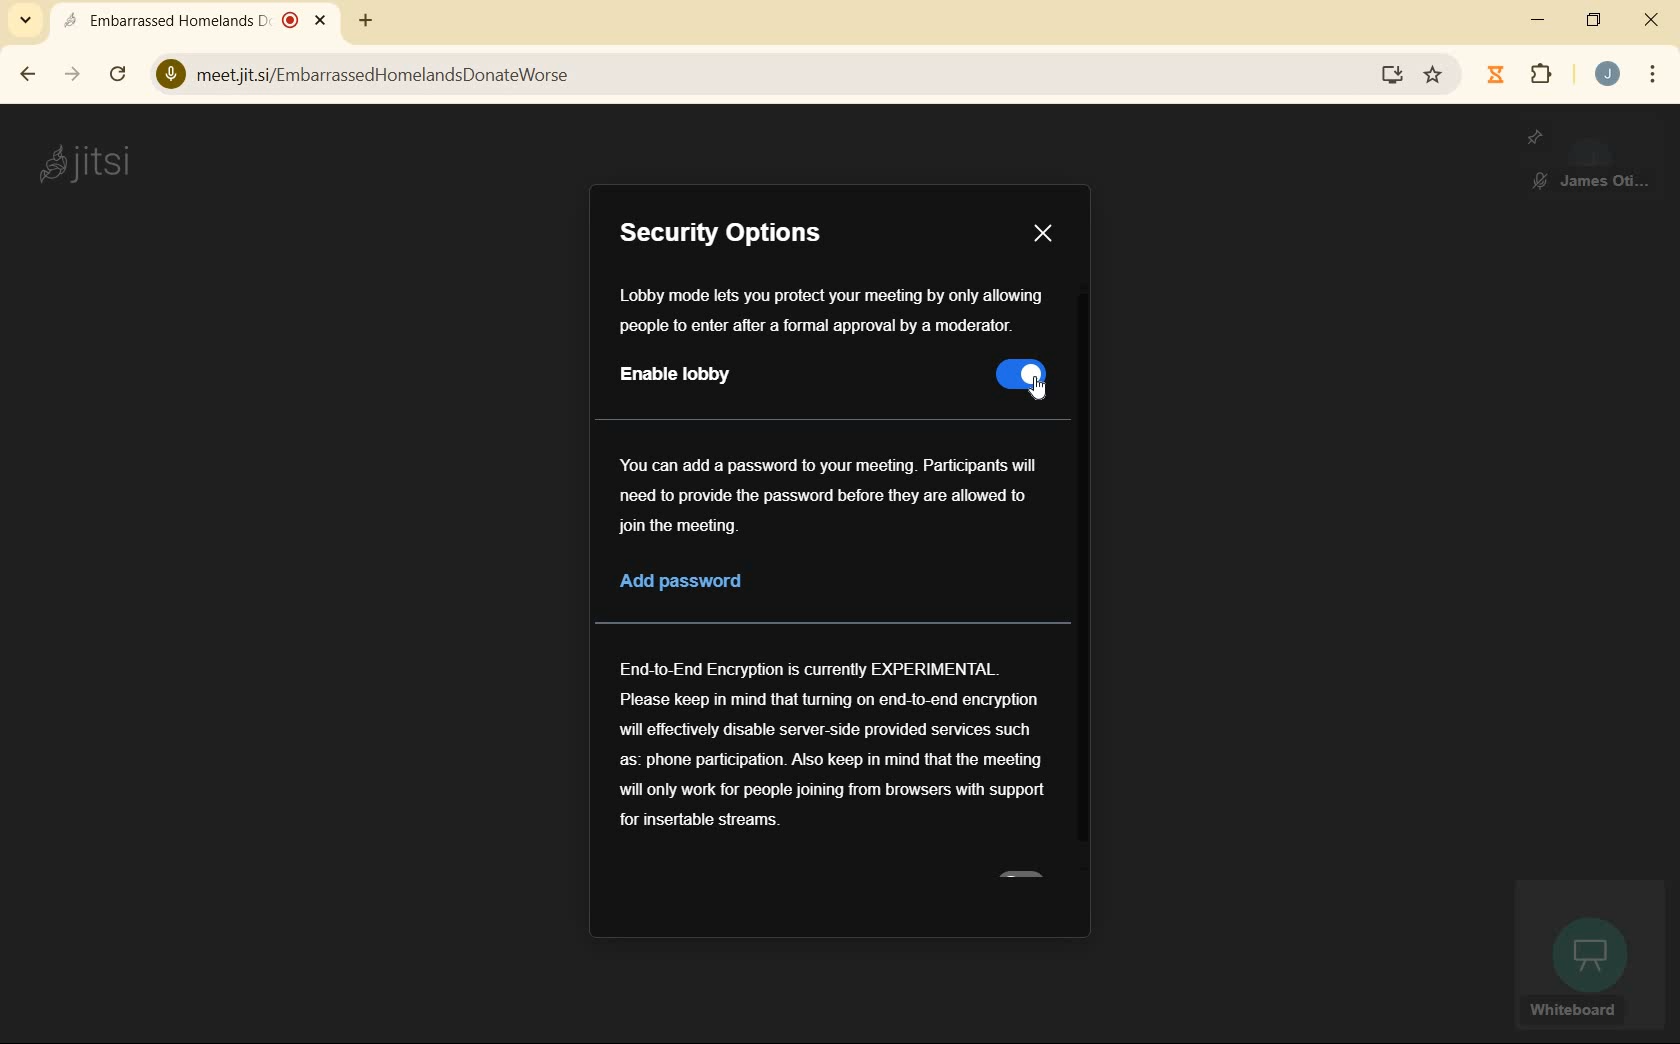 Image resolution: width=1680 pixels, height=1044 pixels. Describe the element at coordinates (1587, 956) in the screenshot. I see `whiteboard` at that location.